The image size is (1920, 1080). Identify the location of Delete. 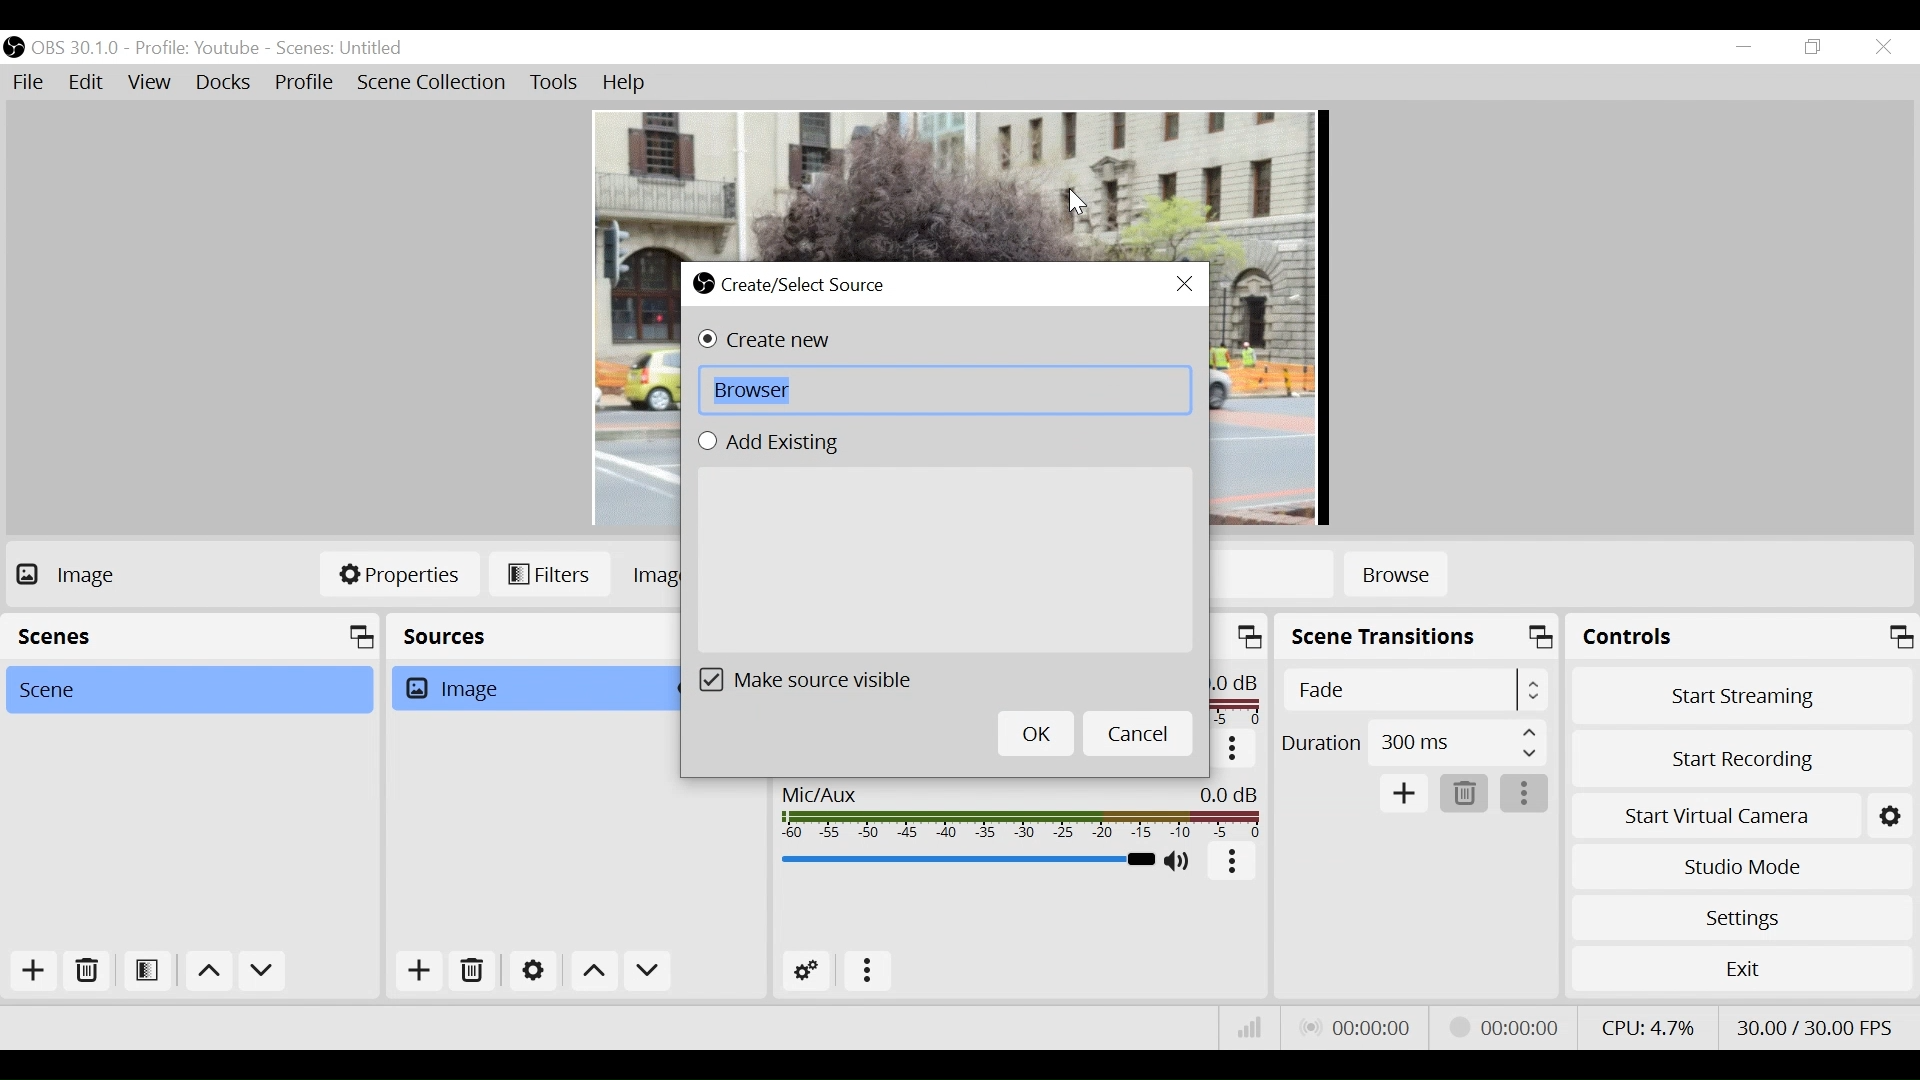
(472, 971).